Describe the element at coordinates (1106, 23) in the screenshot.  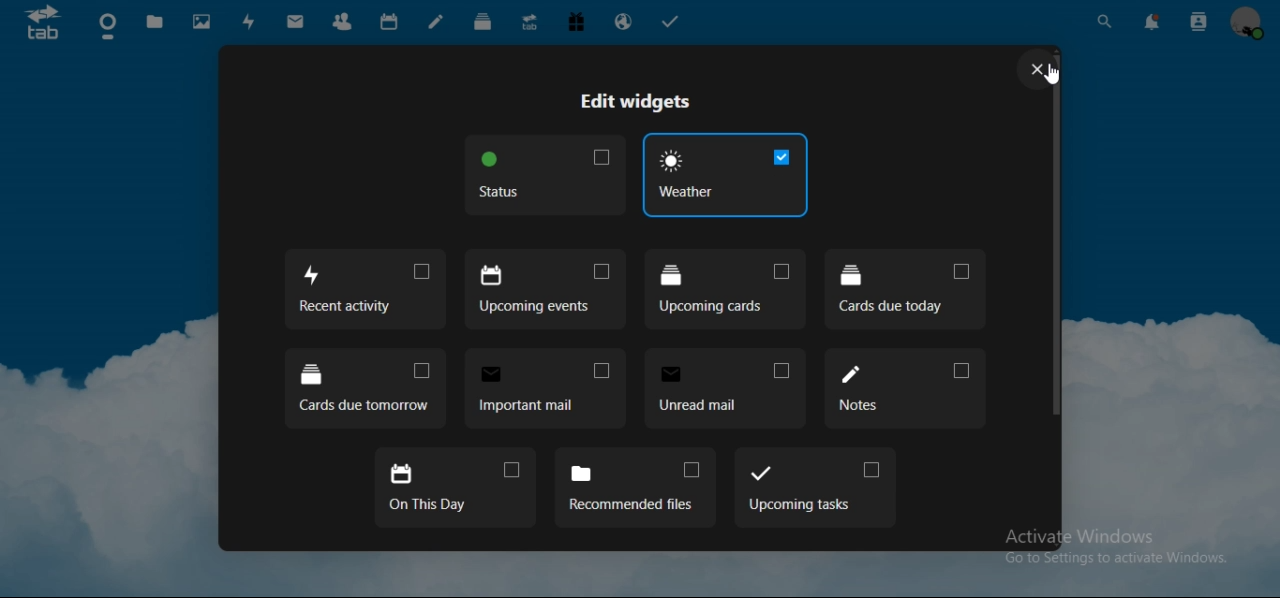
I see `search` at that location.